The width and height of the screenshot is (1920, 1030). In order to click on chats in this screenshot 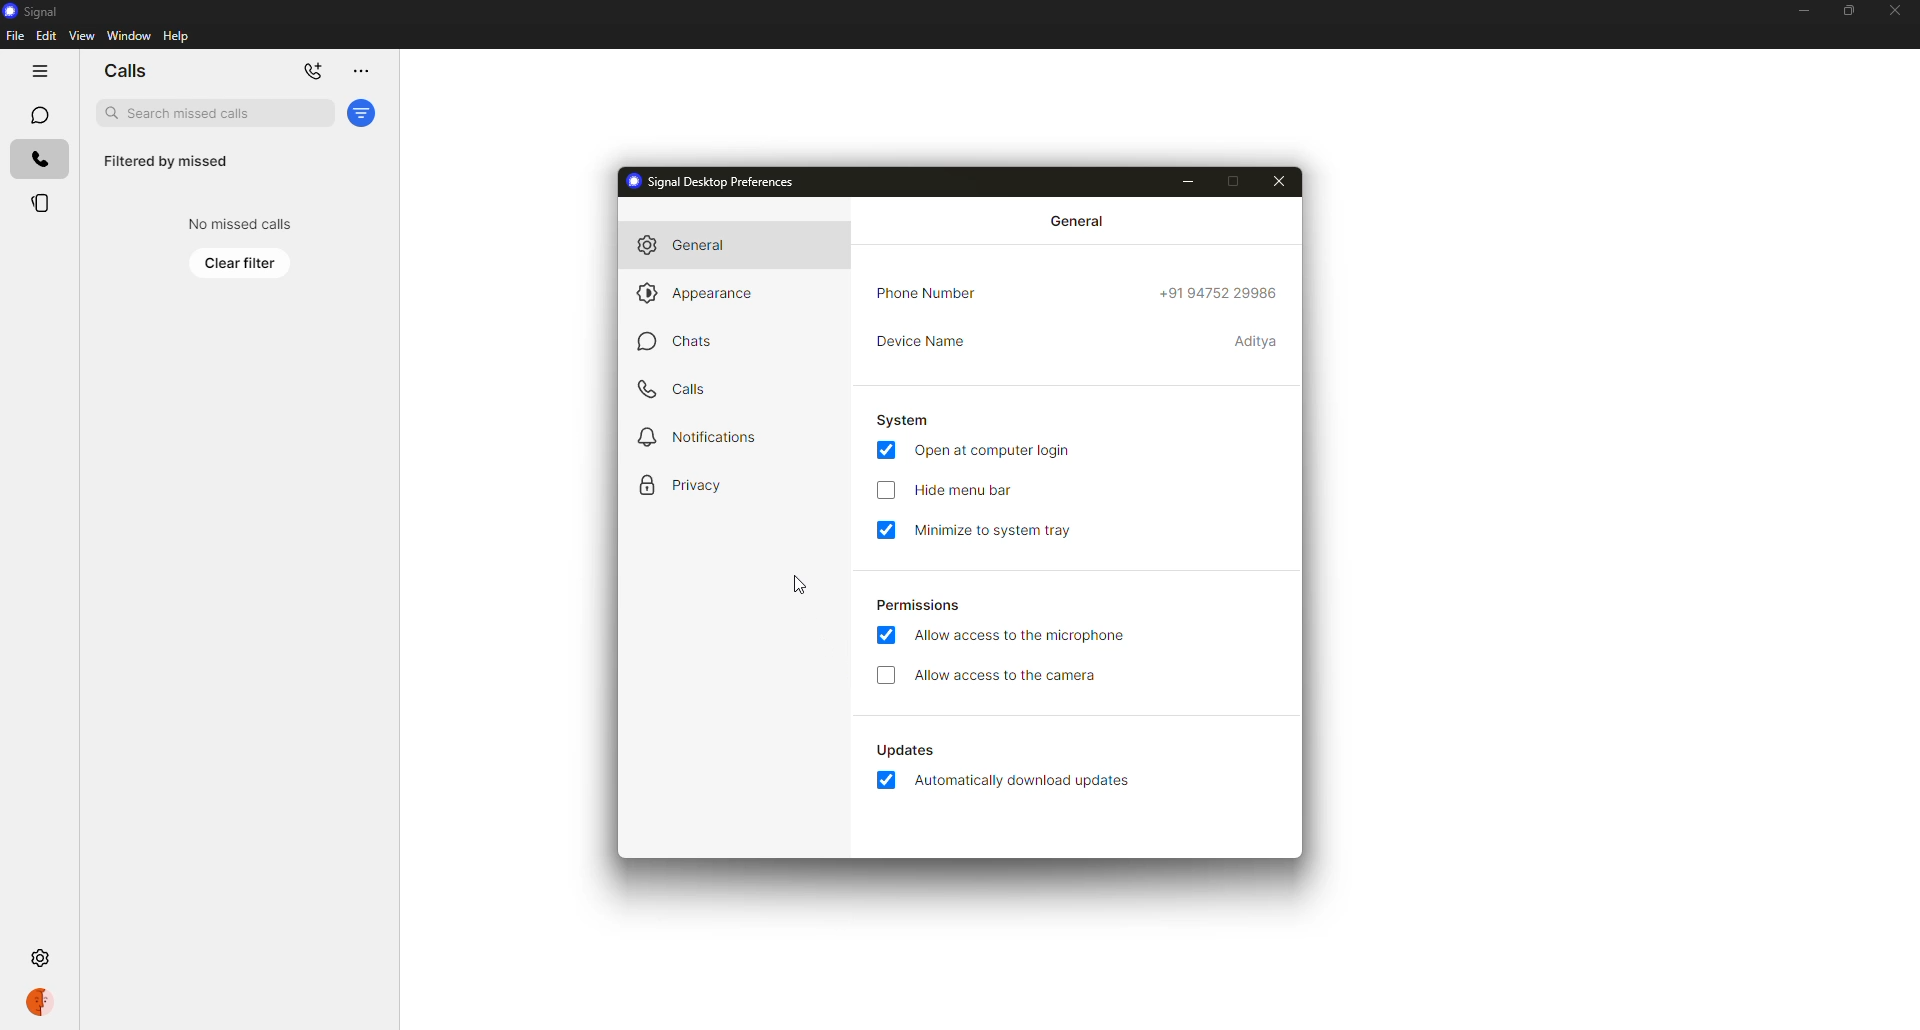, I will do `click(676, 340)`.